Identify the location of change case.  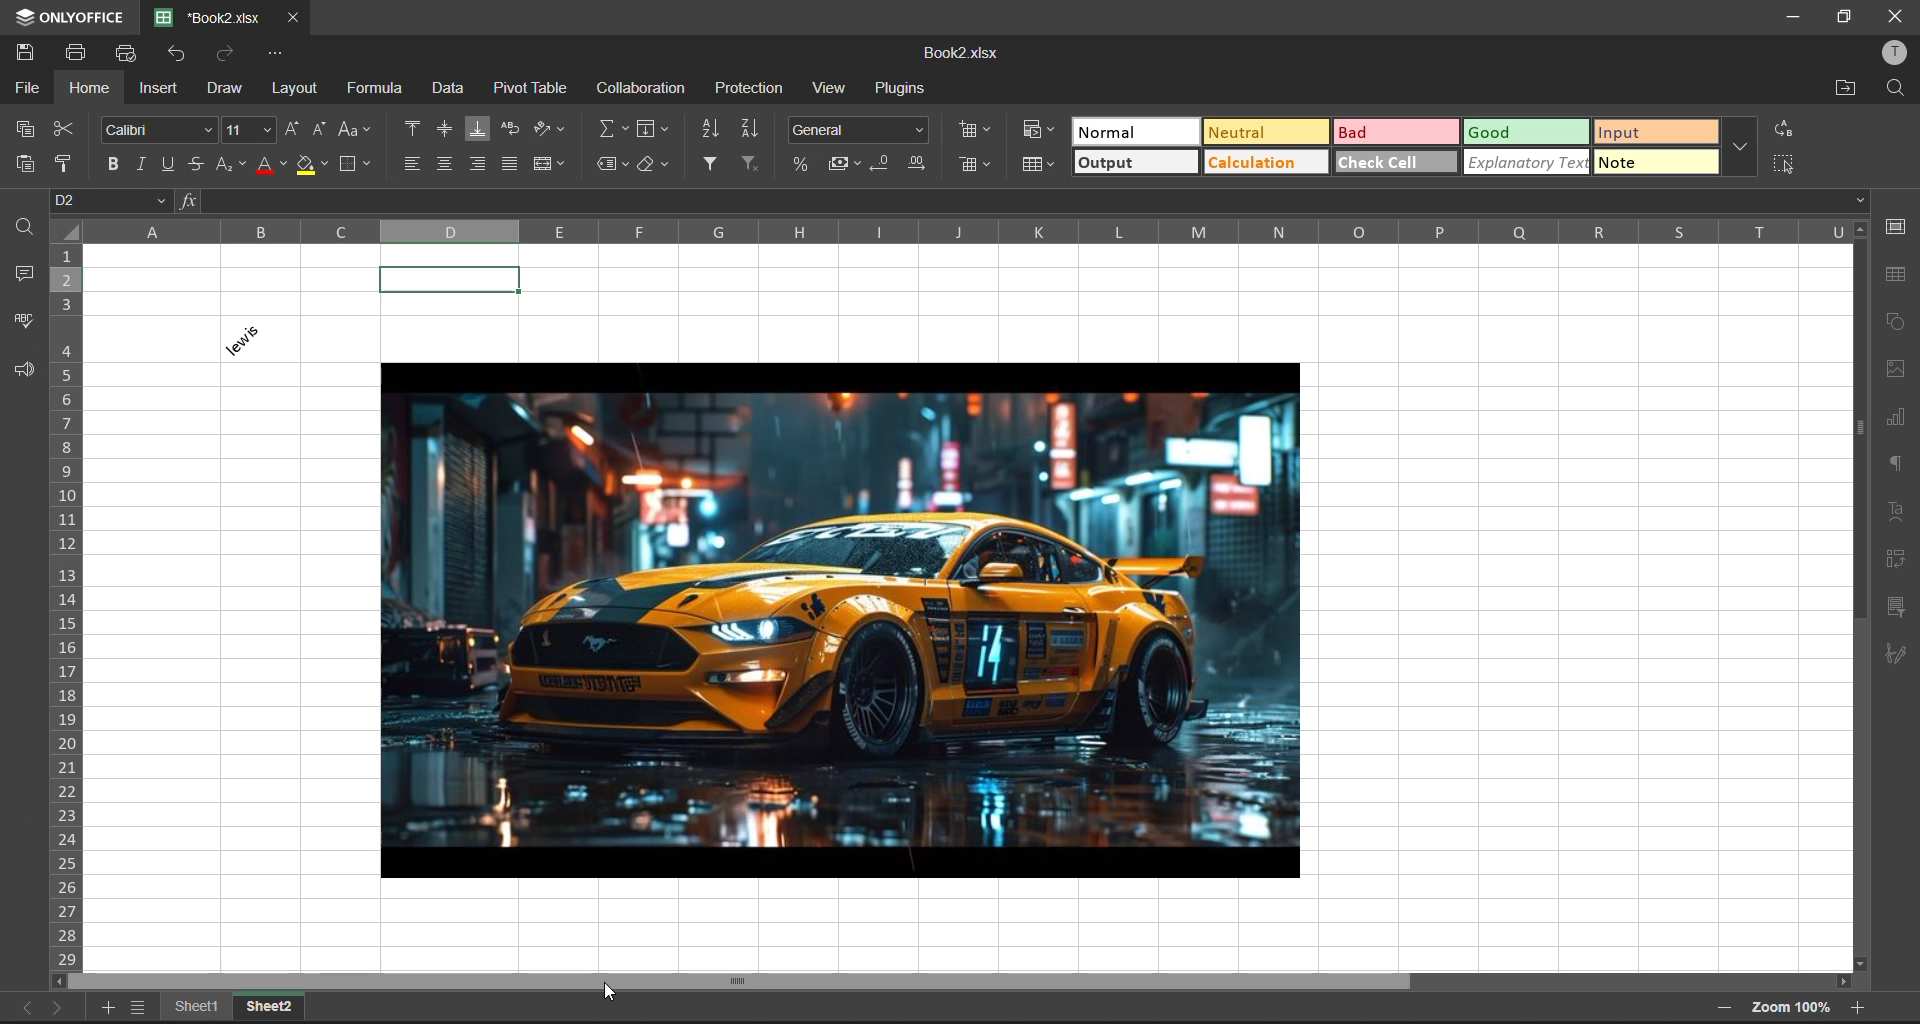
(356, 130).